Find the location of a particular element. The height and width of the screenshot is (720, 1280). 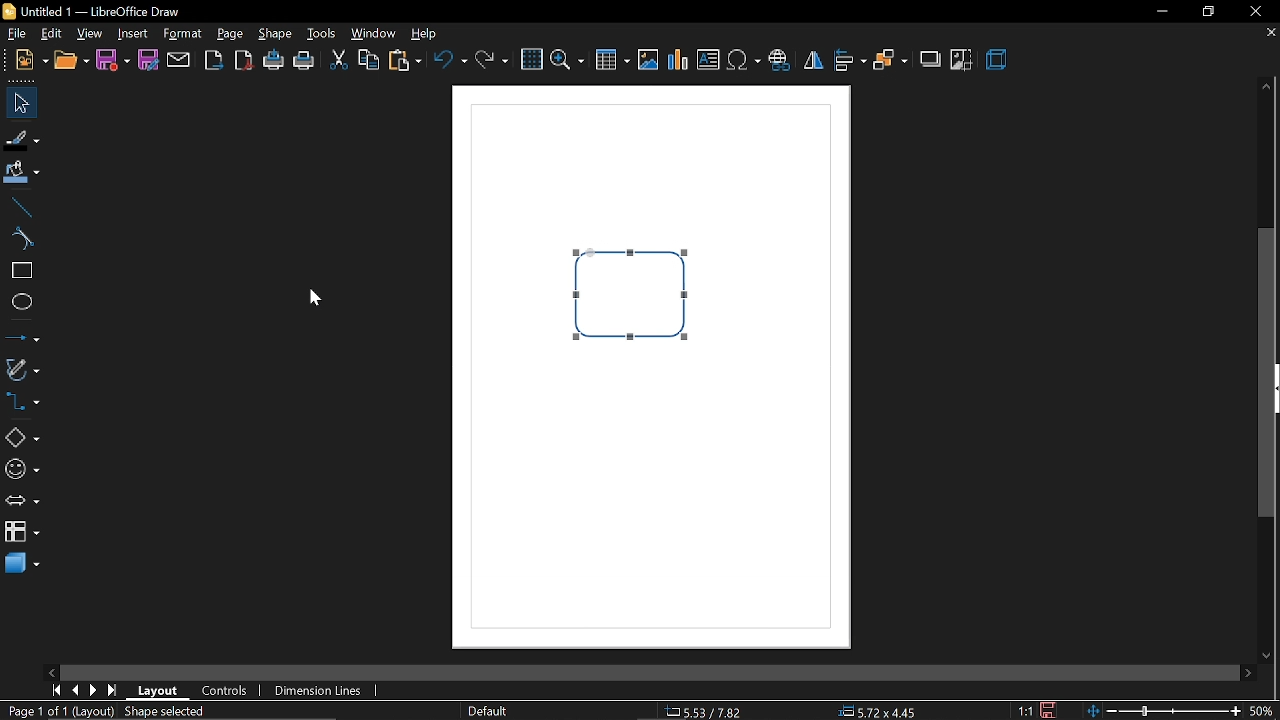

next page is located at coordinates (93, 691).